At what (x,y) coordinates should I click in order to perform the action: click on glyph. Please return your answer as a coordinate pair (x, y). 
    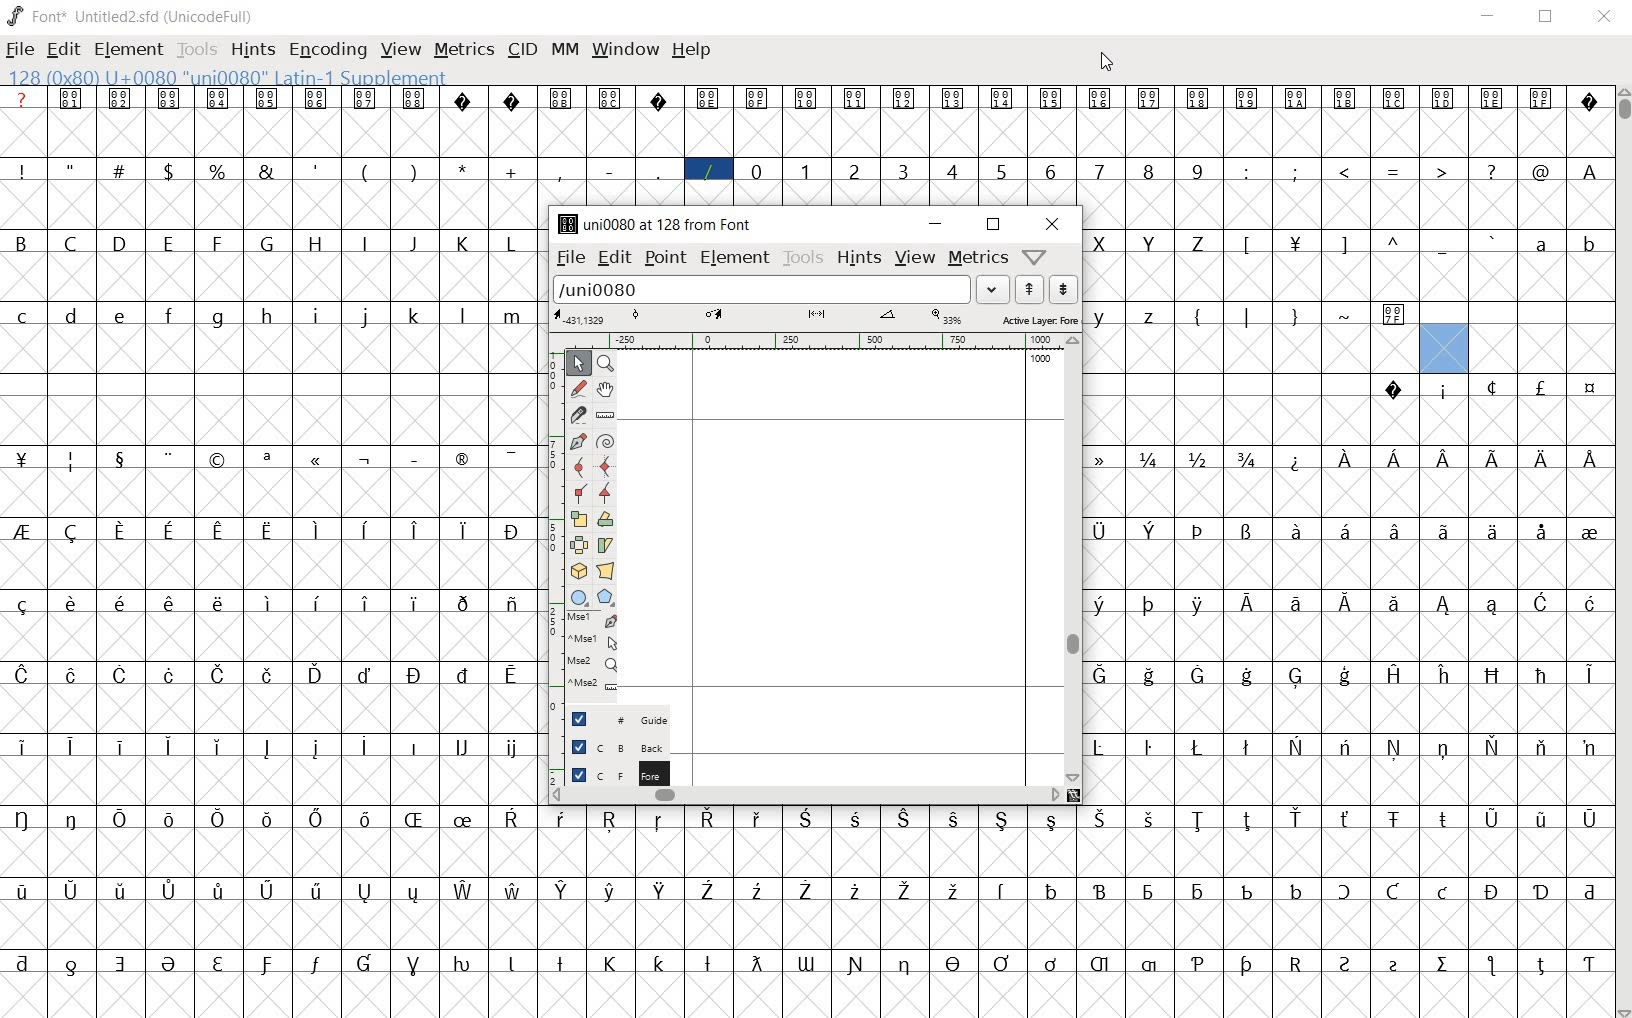
    Looking at the image, I should click on (1394, 820).